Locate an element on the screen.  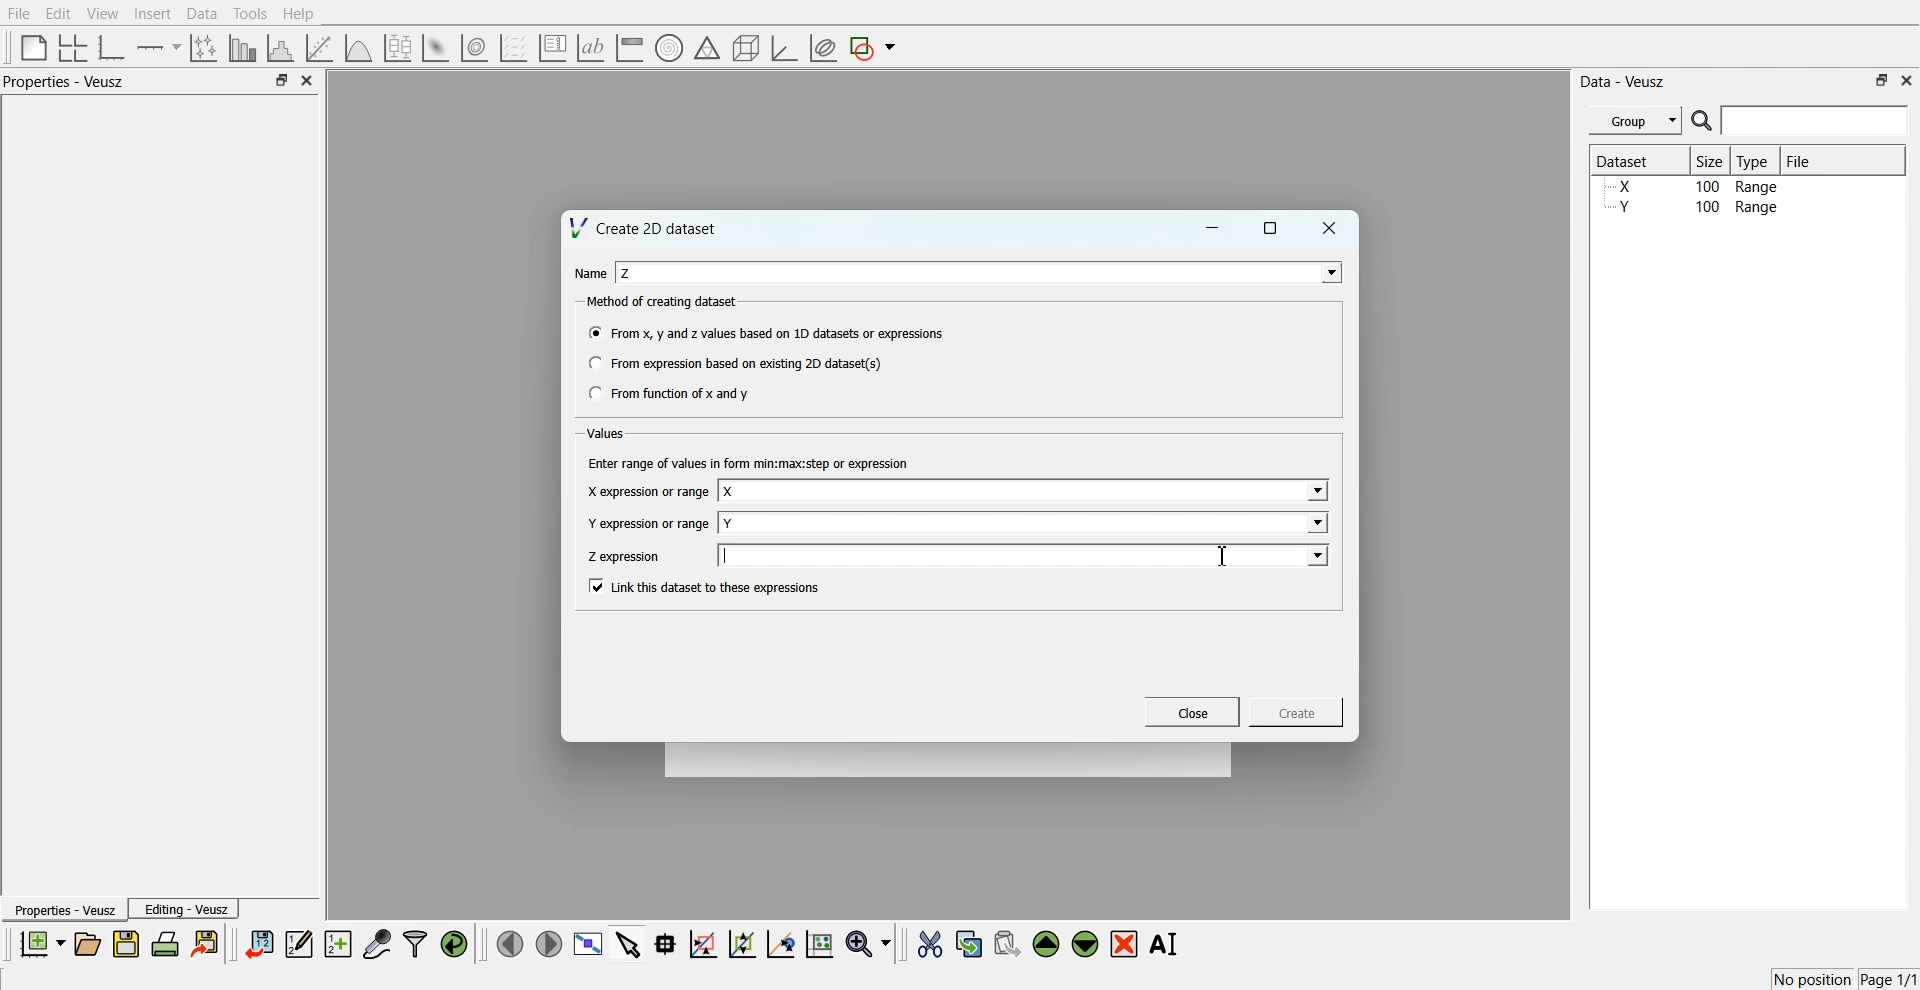
Print the document is located at coordinates (164, 943).